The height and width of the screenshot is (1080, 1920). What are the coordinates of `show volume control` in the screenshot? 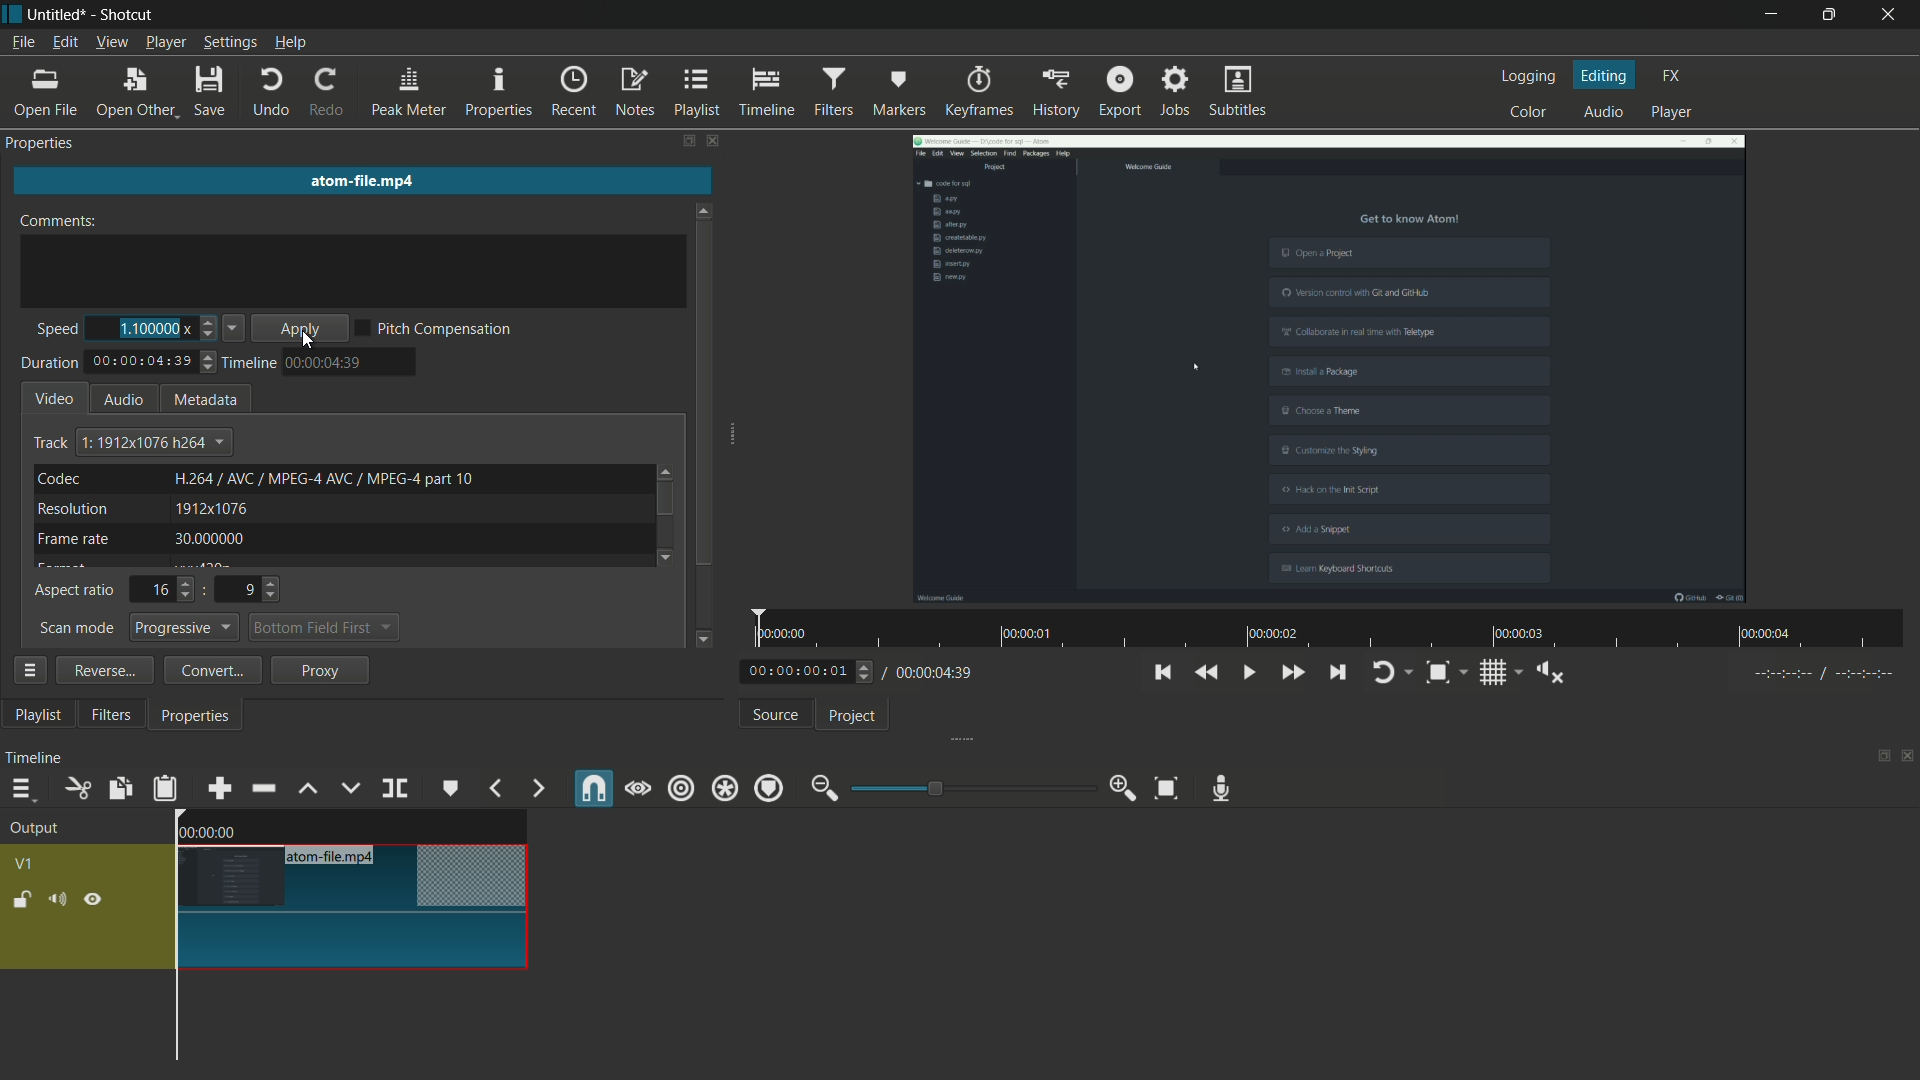 It's located at (1550, 673).